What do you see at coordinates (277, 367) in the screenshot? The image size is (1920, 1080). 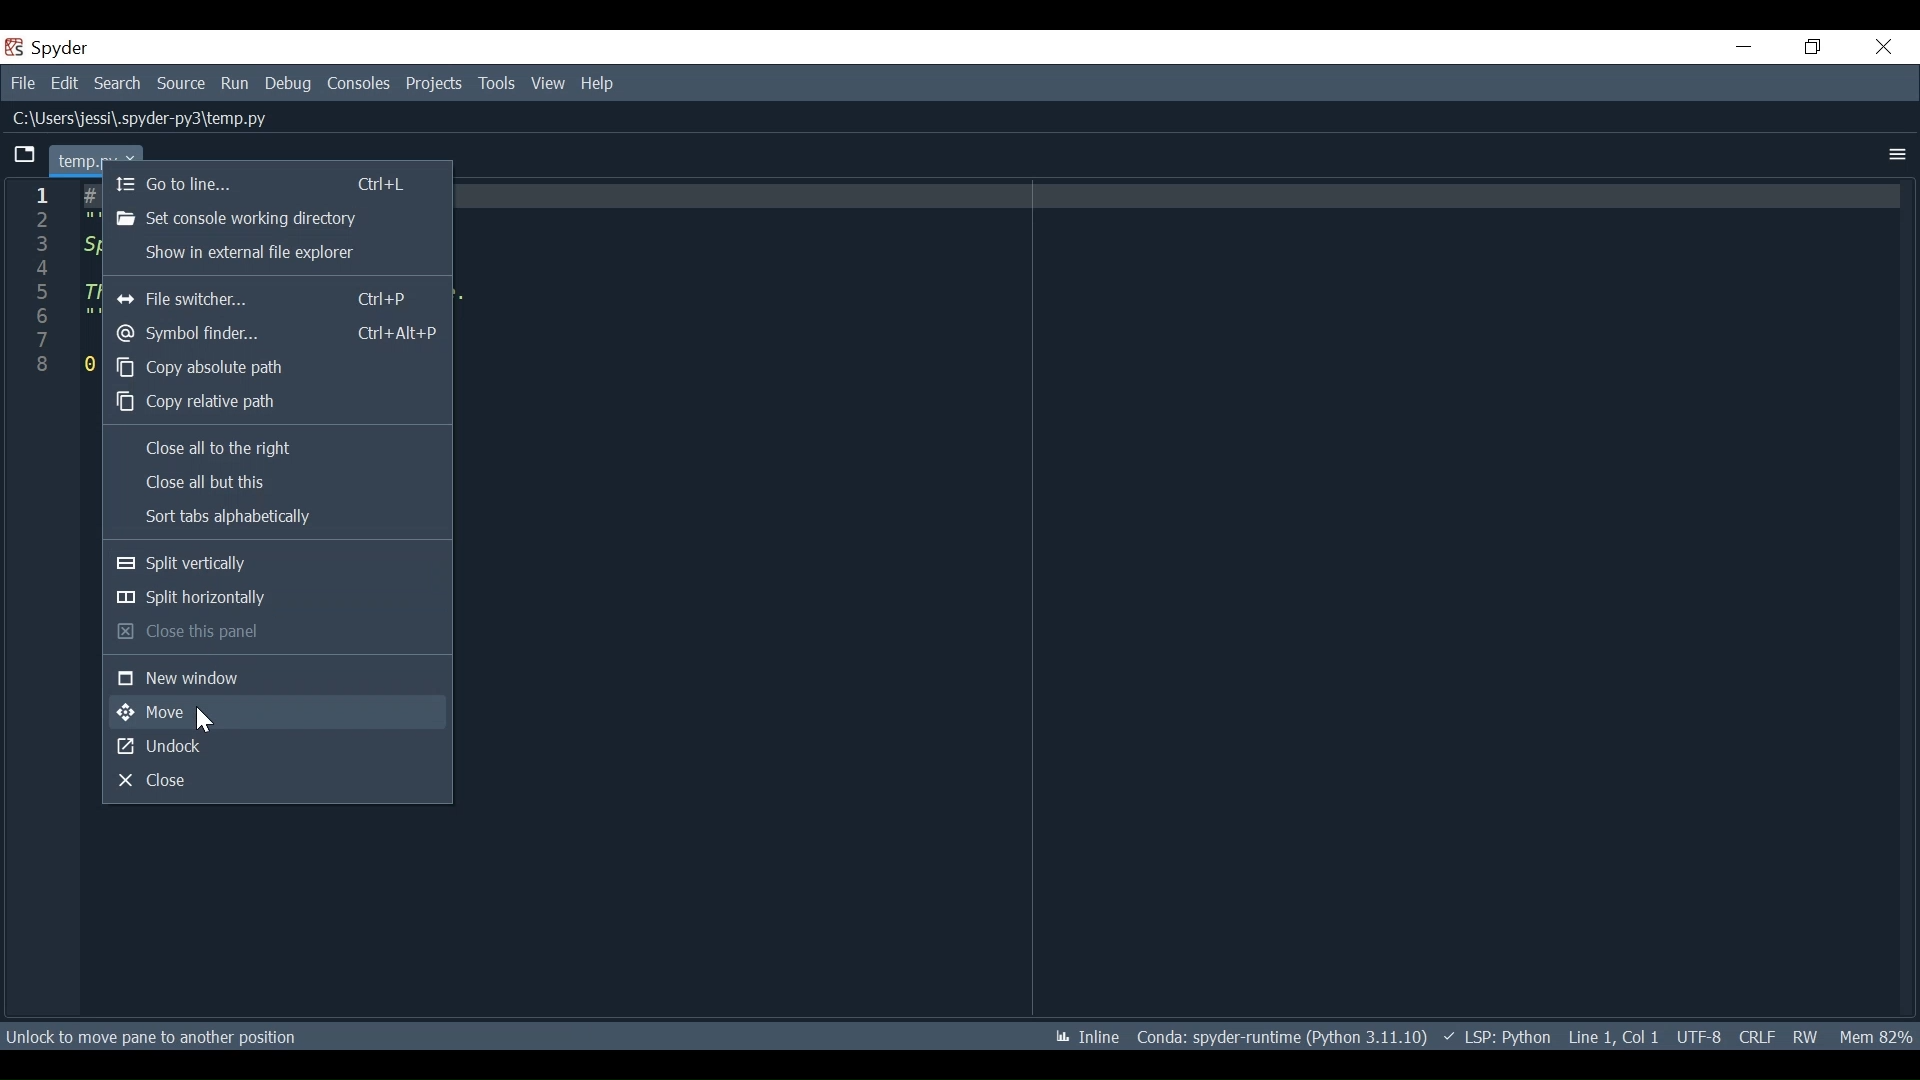 I see `Copy absolute path` at bounding box center [277, 367].